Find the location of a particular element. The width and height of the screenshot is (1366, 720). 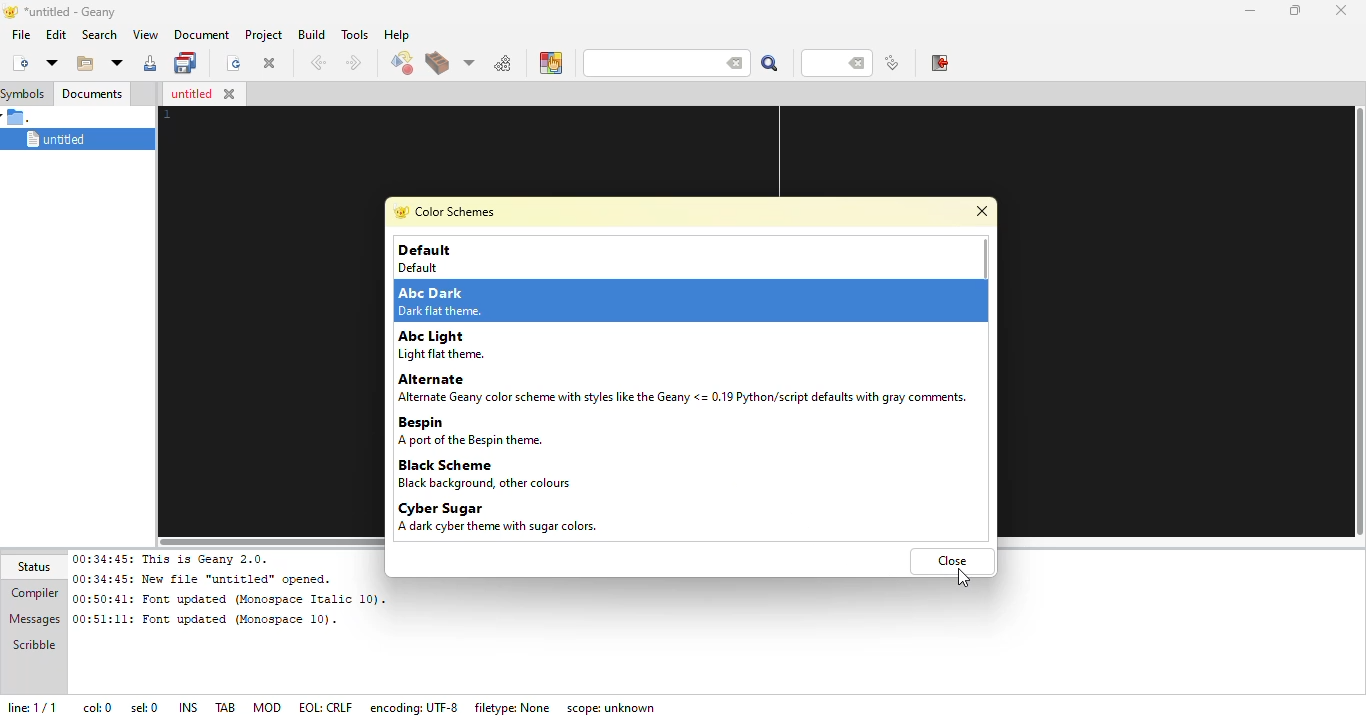

build is located at coordinates (436, 65).